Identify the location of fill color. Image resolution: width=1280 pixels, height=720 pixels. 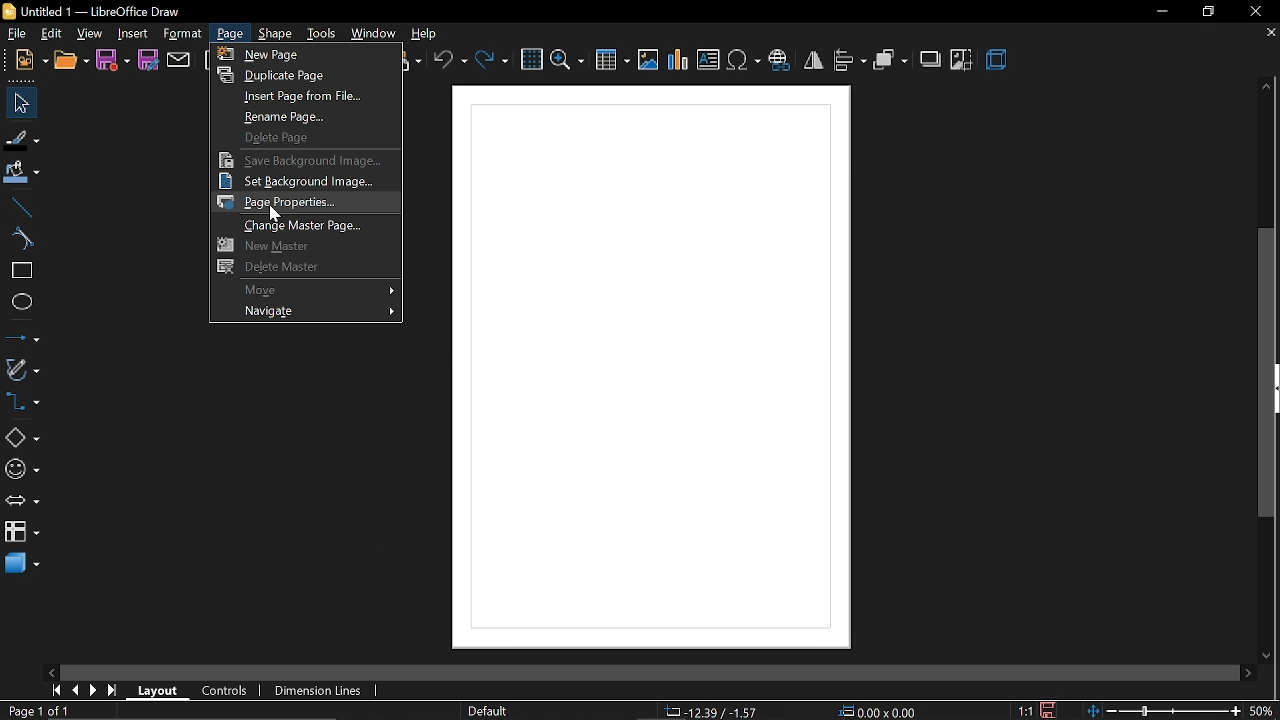
(22, 171).